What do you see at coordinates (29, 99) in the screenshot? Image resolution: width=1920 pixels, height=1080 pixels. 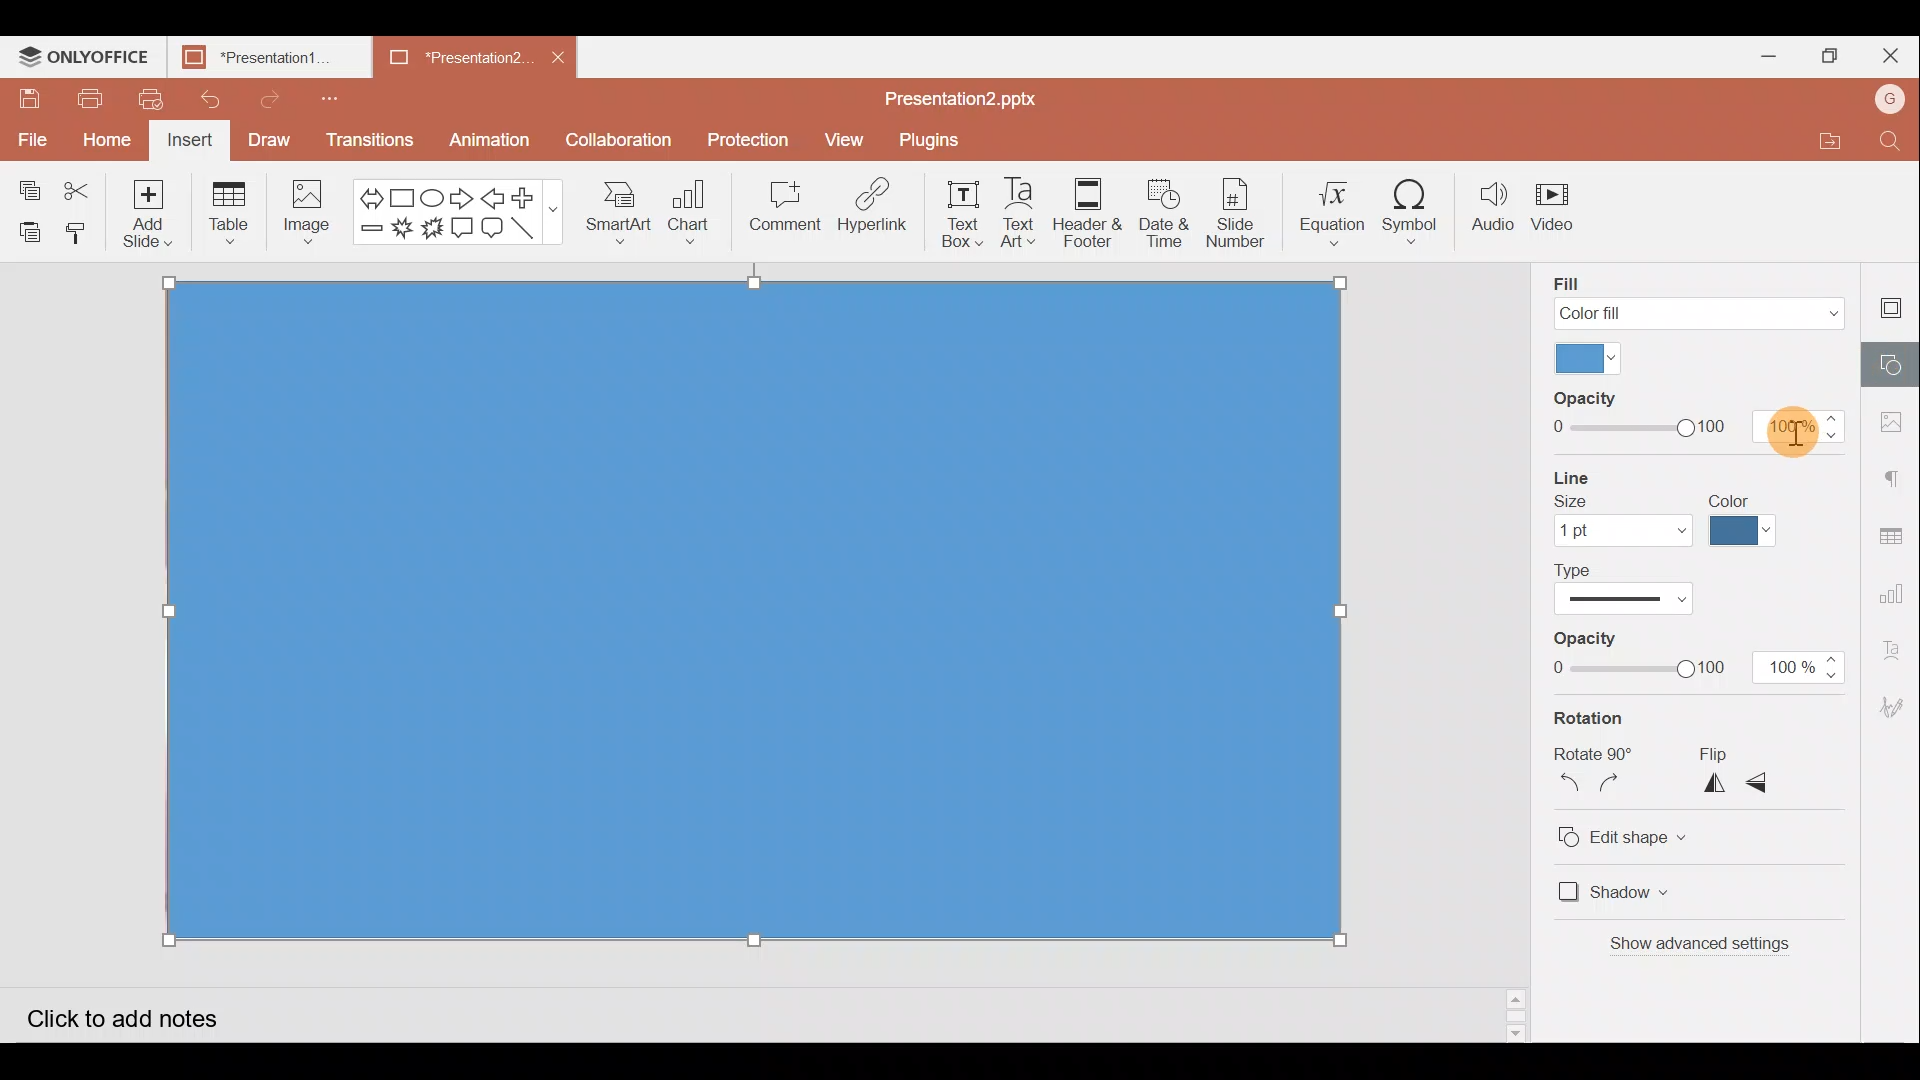 I see `Save` at bounding box center [29, 99].